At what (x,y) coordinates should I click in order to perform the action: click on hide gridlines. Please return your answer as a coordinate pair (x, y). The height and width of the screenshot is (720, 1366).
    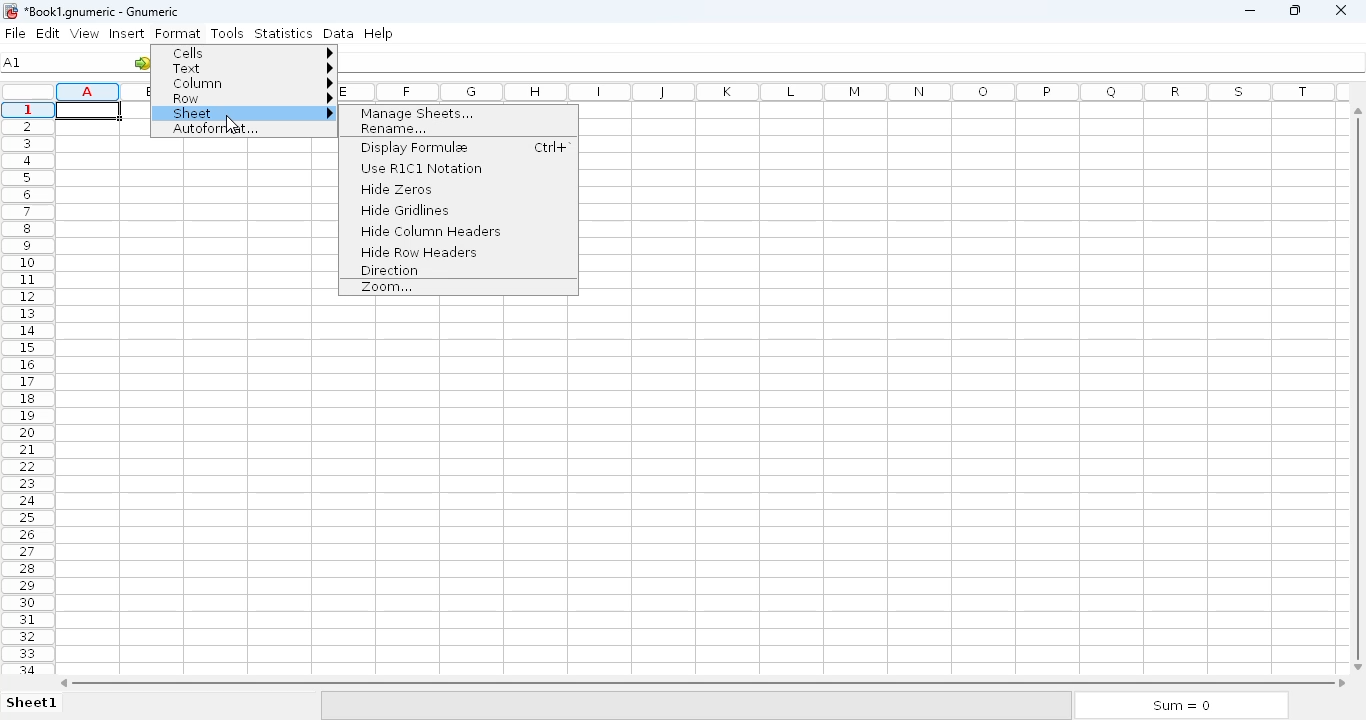
    Looking at the image, I should click on (406, 210).